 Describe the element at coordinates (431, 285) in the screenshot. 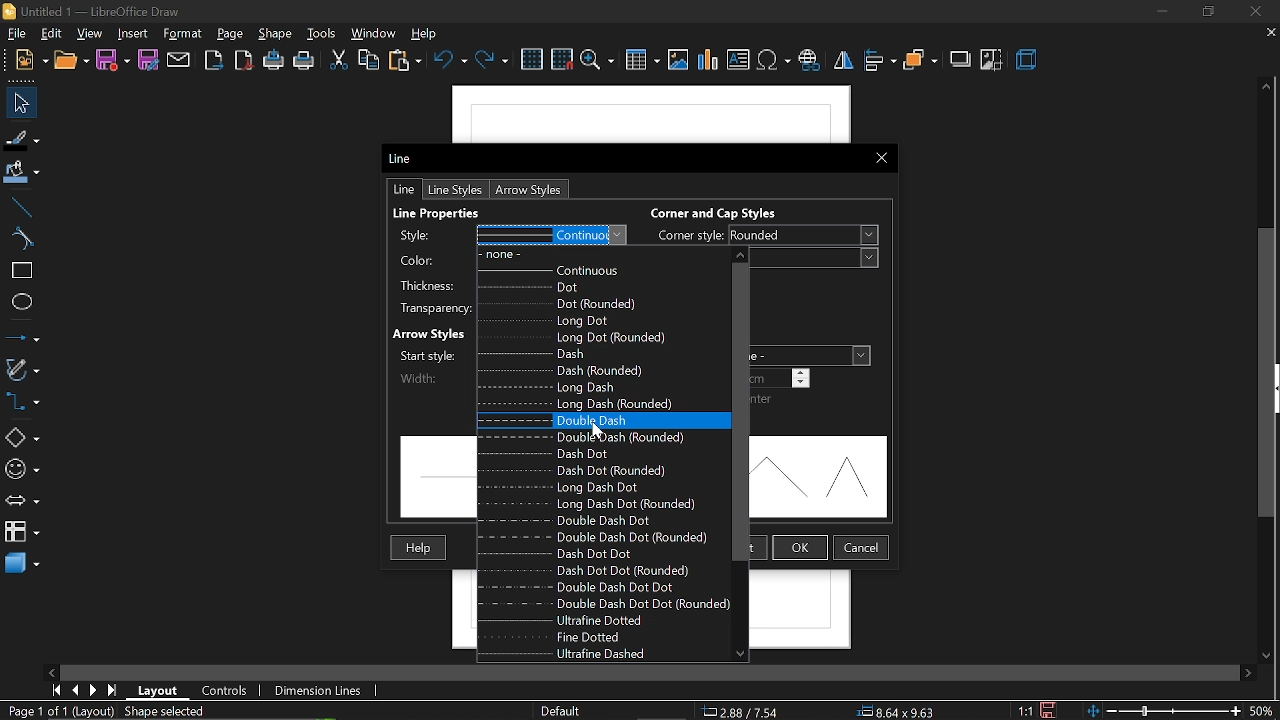

I see `thickness` at that location.